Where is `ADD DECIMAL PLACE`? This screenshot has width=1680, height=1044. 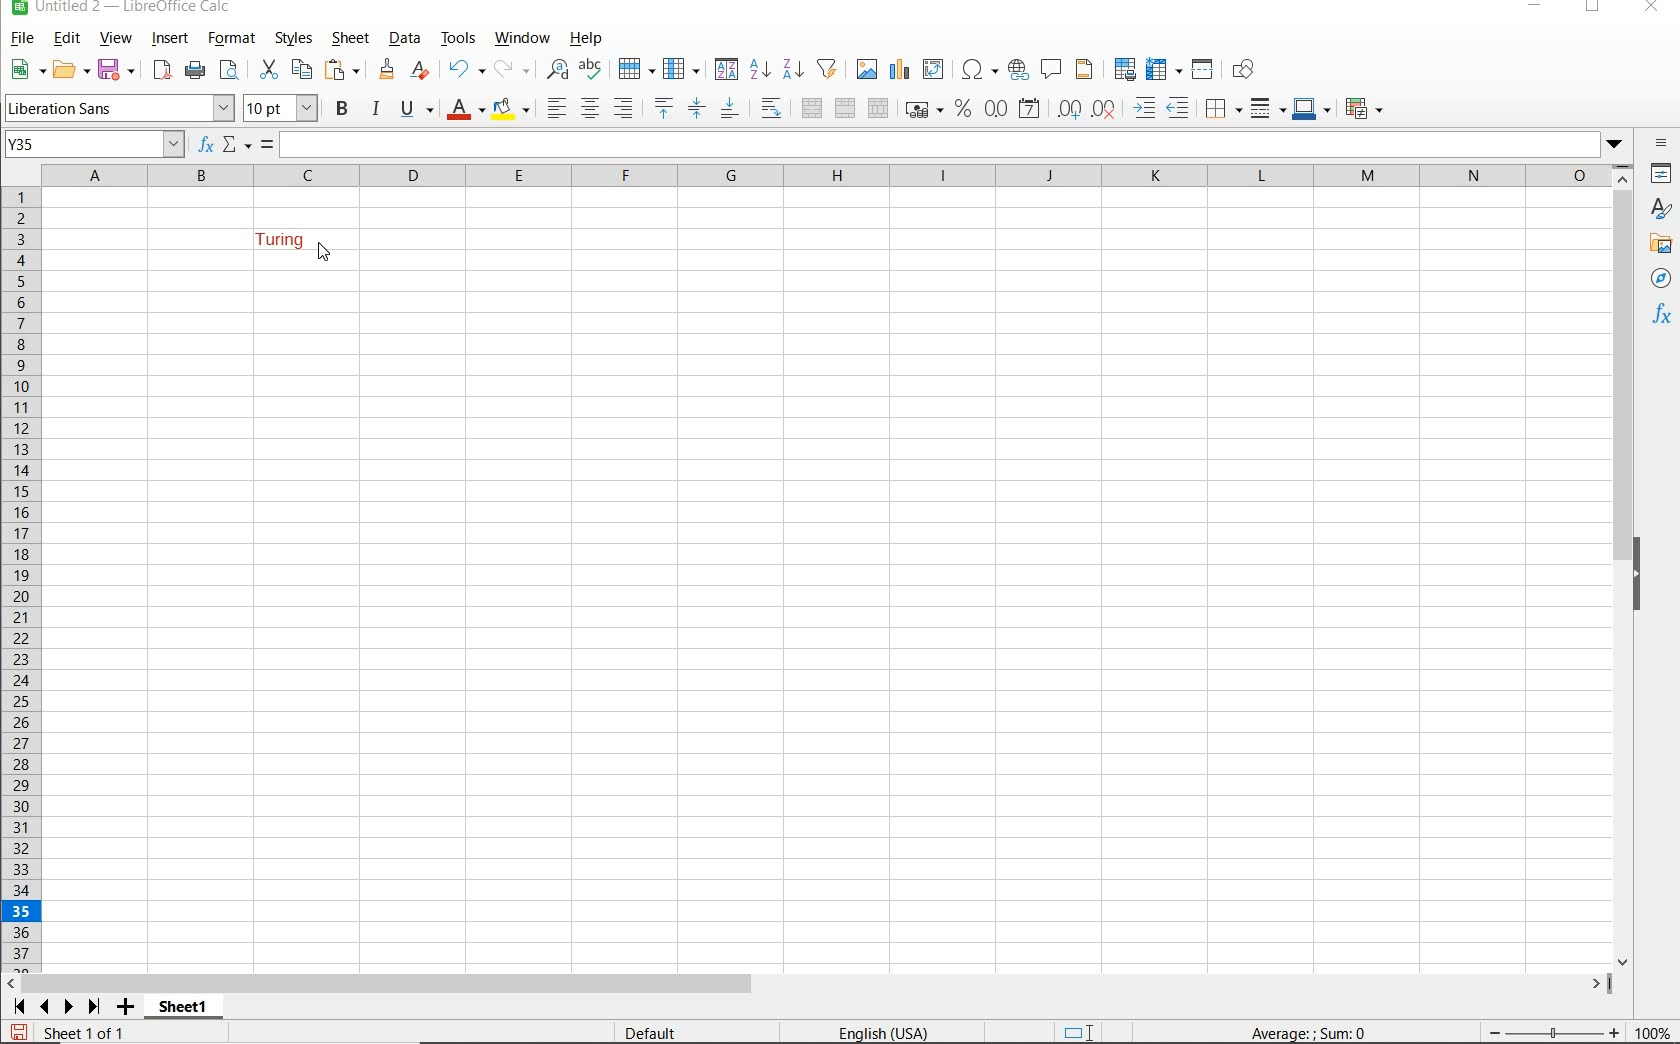 ADD DECIMAL PLACE is located at coordinates (1069, 111).